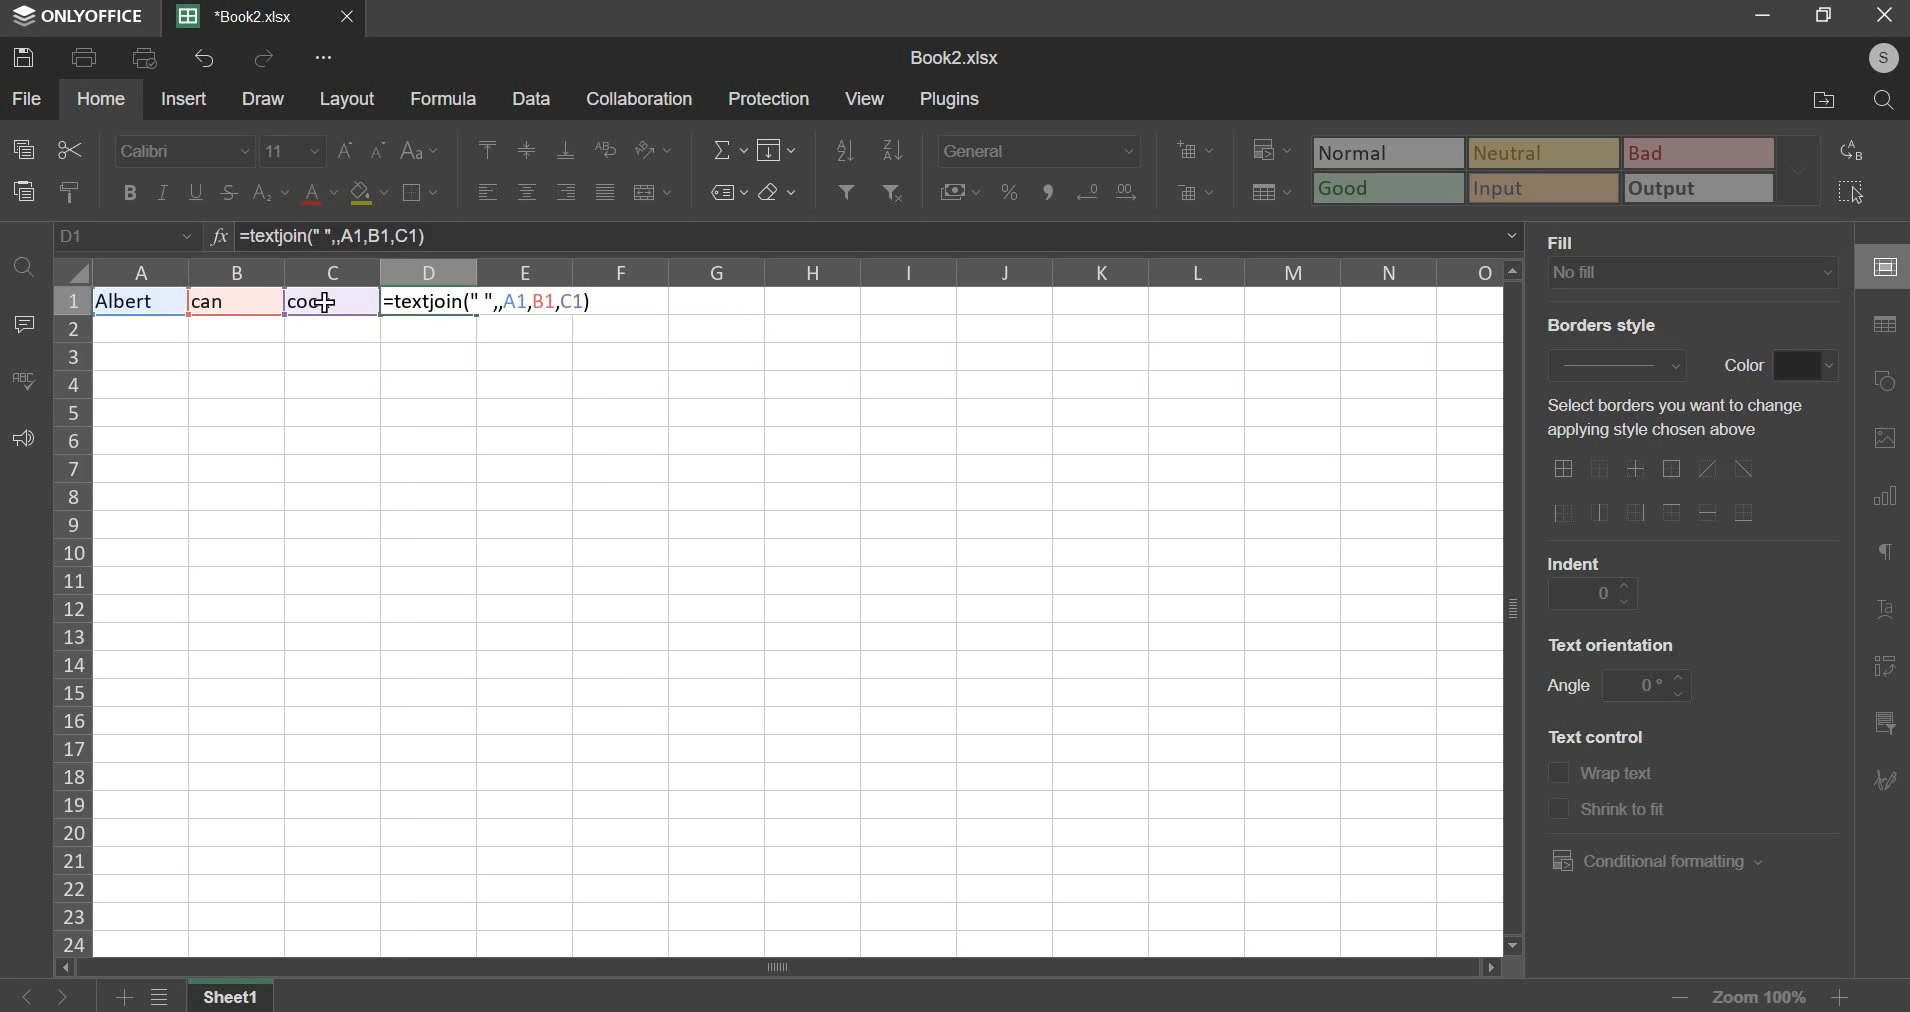 The image size is (1910, 1012). What do you see at coordinates (419, 191) in the screenshot?
I see `border` at bounding box center [419, 191].